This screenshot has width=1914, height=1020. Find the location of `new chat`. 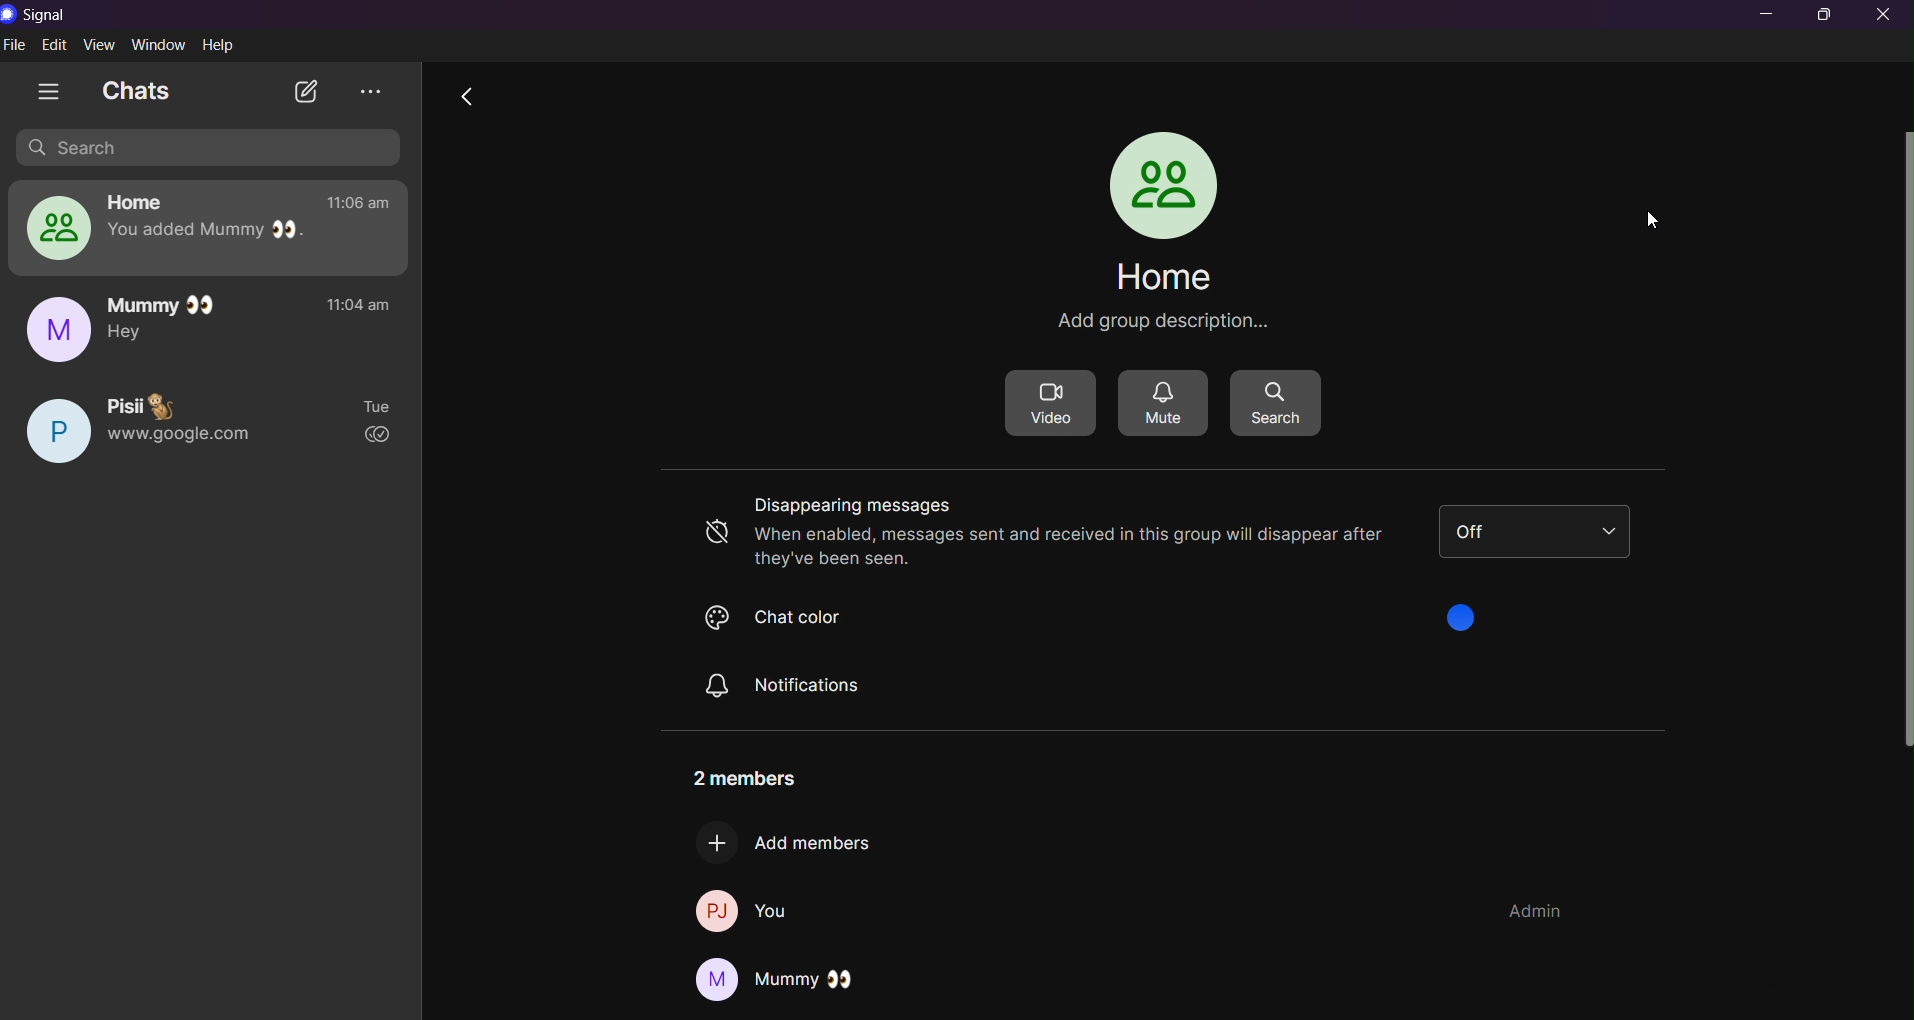

new chat is located at coordinates (309, 93).